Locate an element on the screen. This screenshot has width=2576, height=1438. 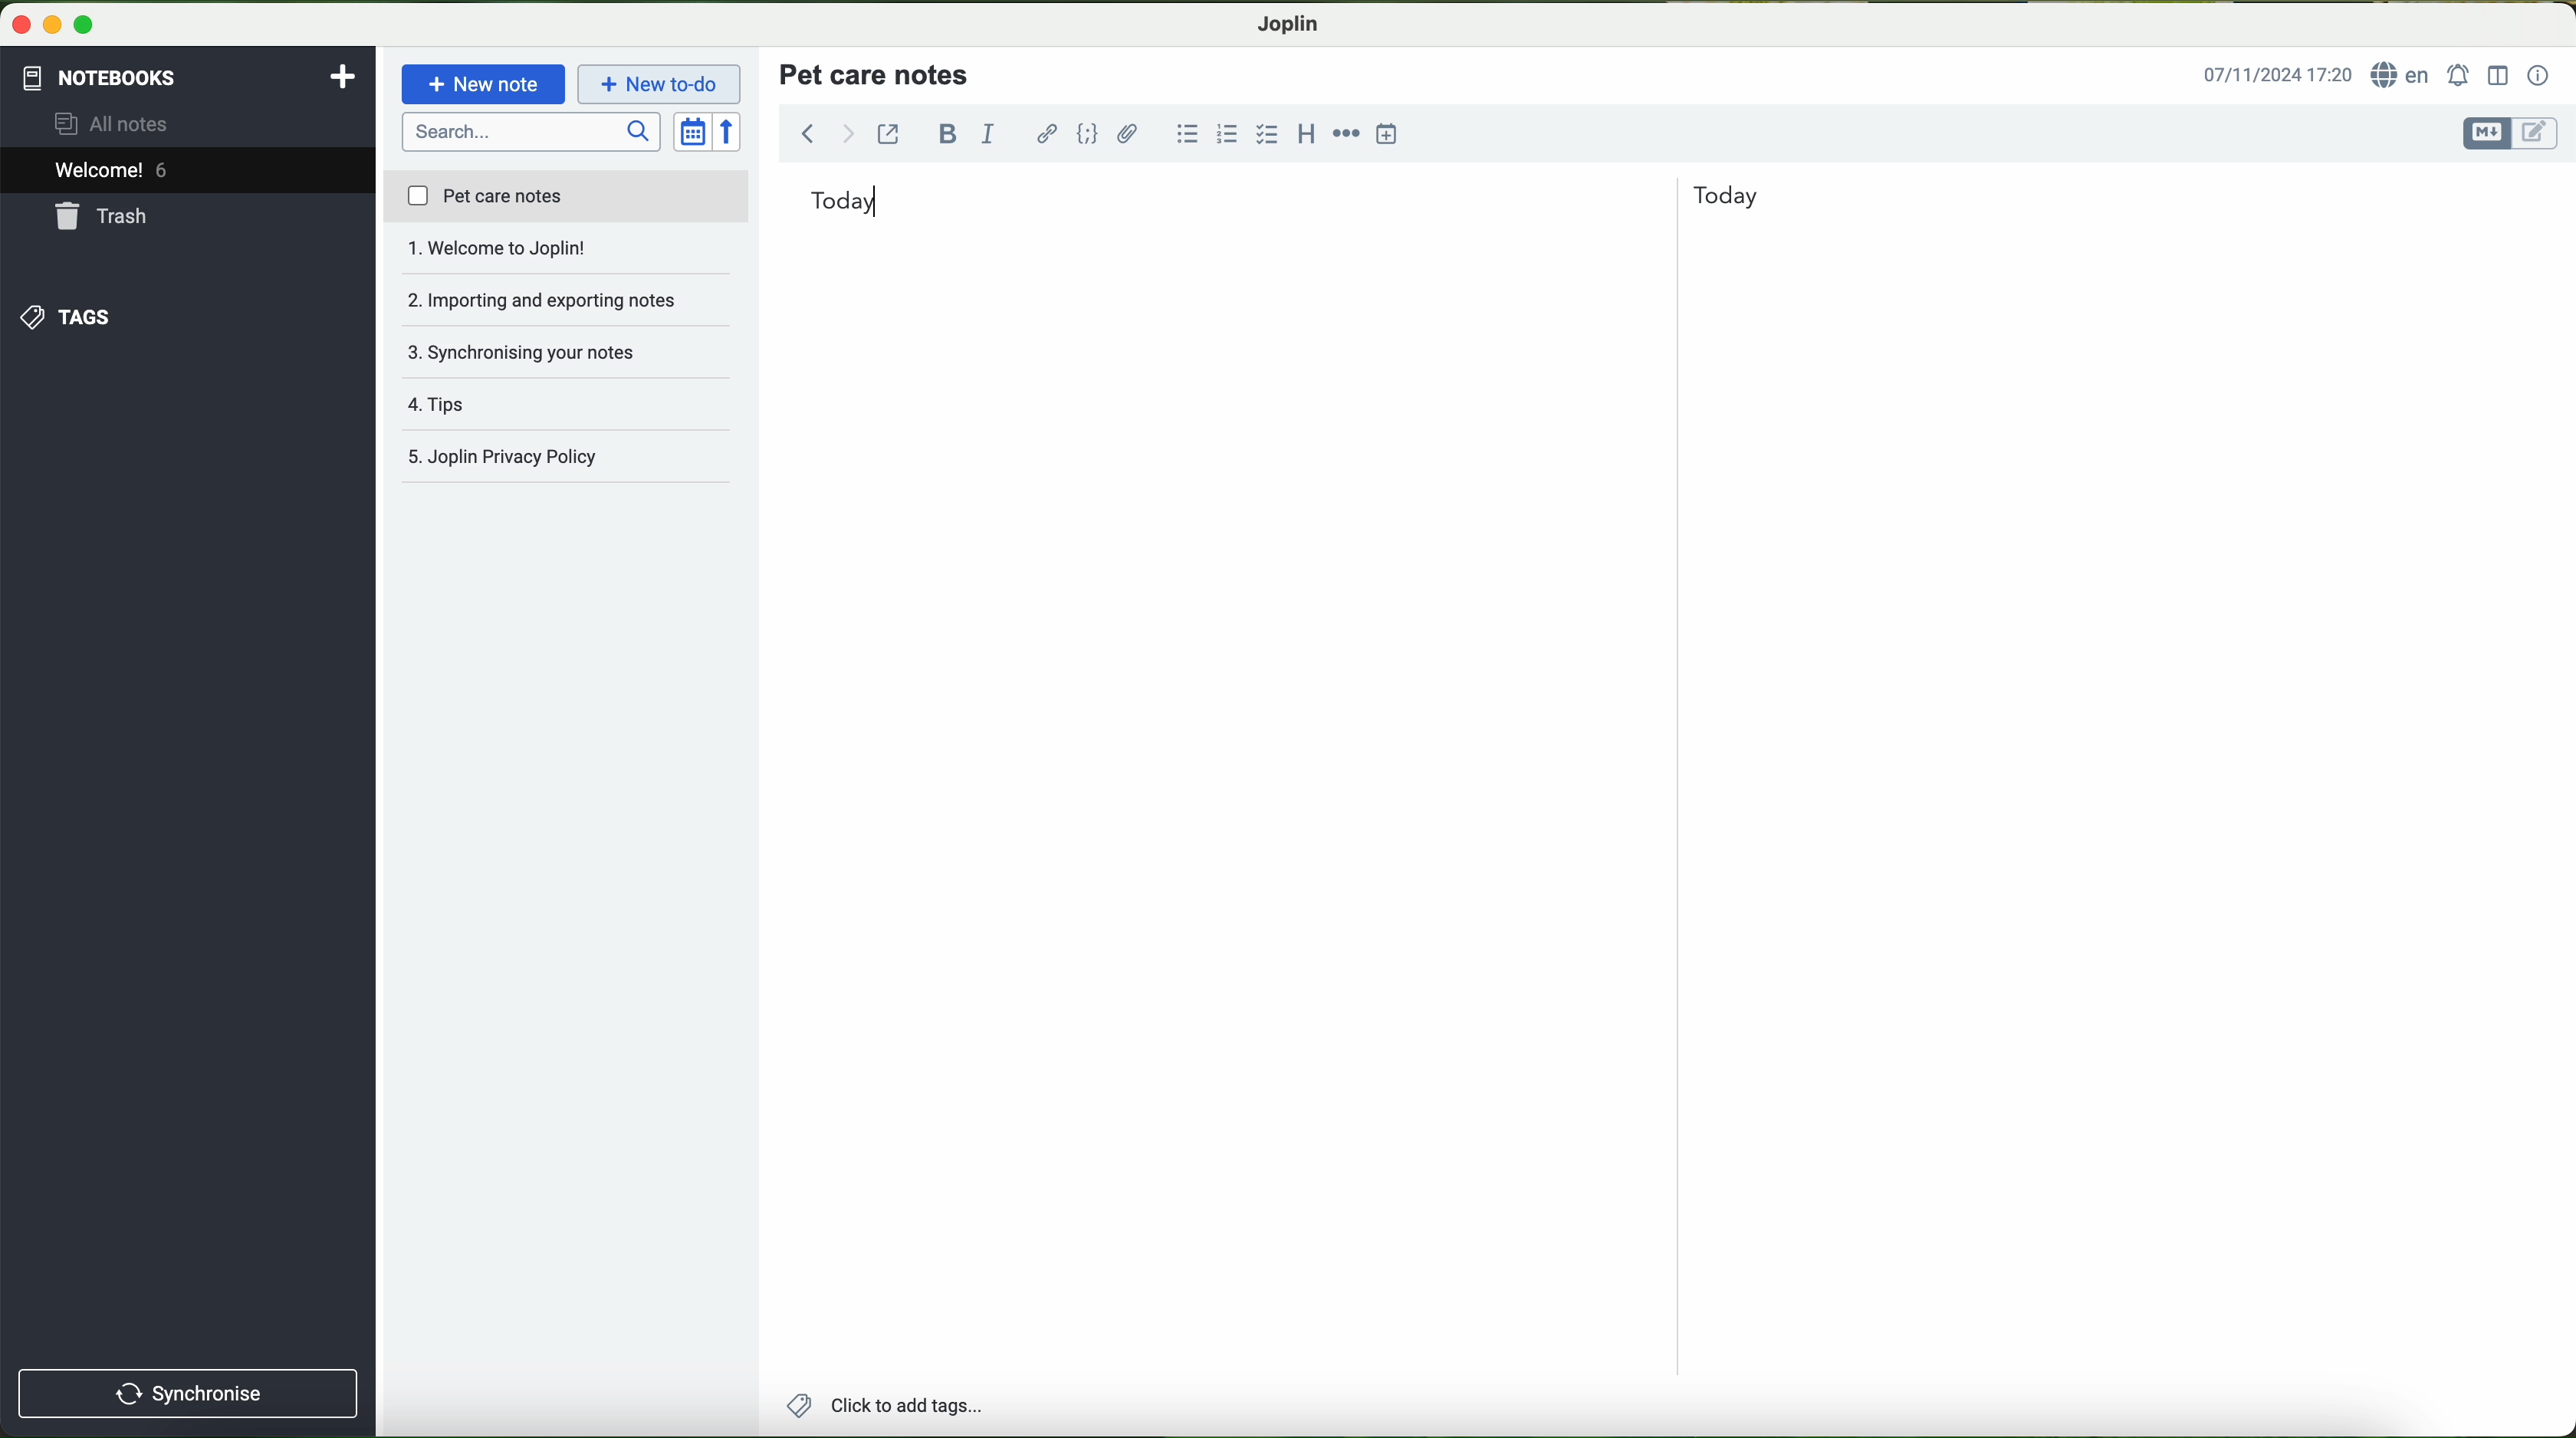
Joplin privacy policy is located at coordinates (568, 405).